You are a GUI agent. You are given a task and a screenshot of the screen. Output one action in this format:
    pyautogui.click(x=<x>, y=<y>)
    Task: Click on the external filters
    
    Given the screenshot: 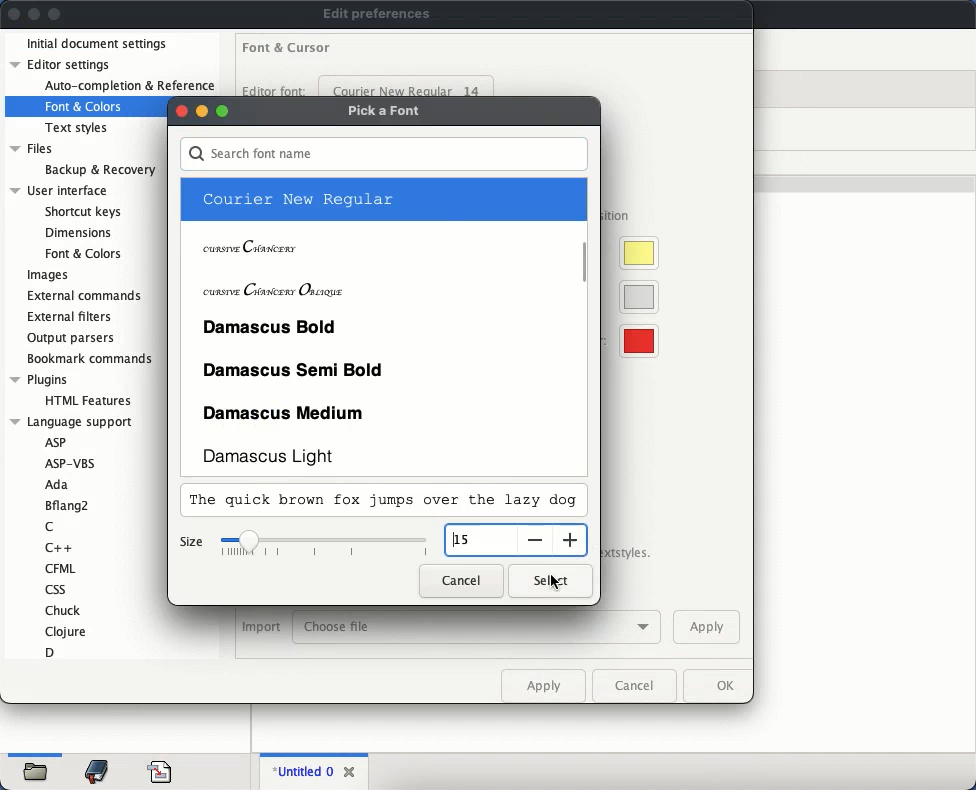 What is the action you would take?
    pyautogui.click(x=73, y=317)
    